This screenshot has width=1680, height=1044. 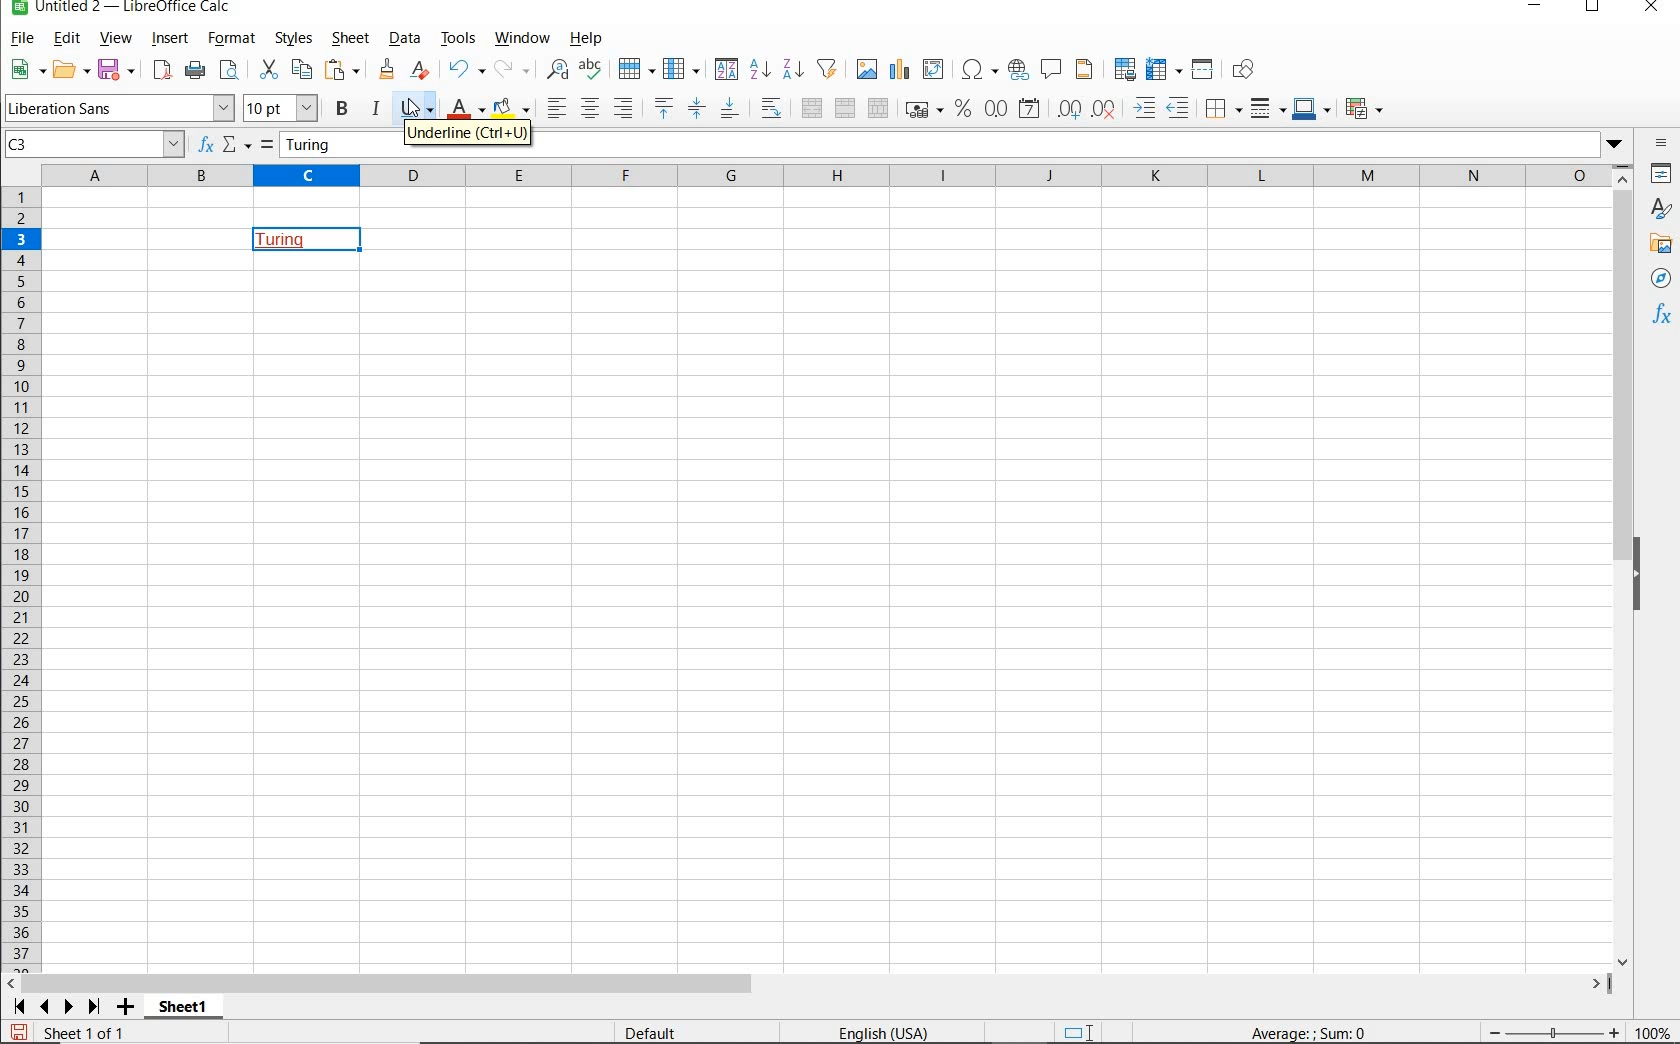 I want to click on CUT, so click(x=268, y=71).